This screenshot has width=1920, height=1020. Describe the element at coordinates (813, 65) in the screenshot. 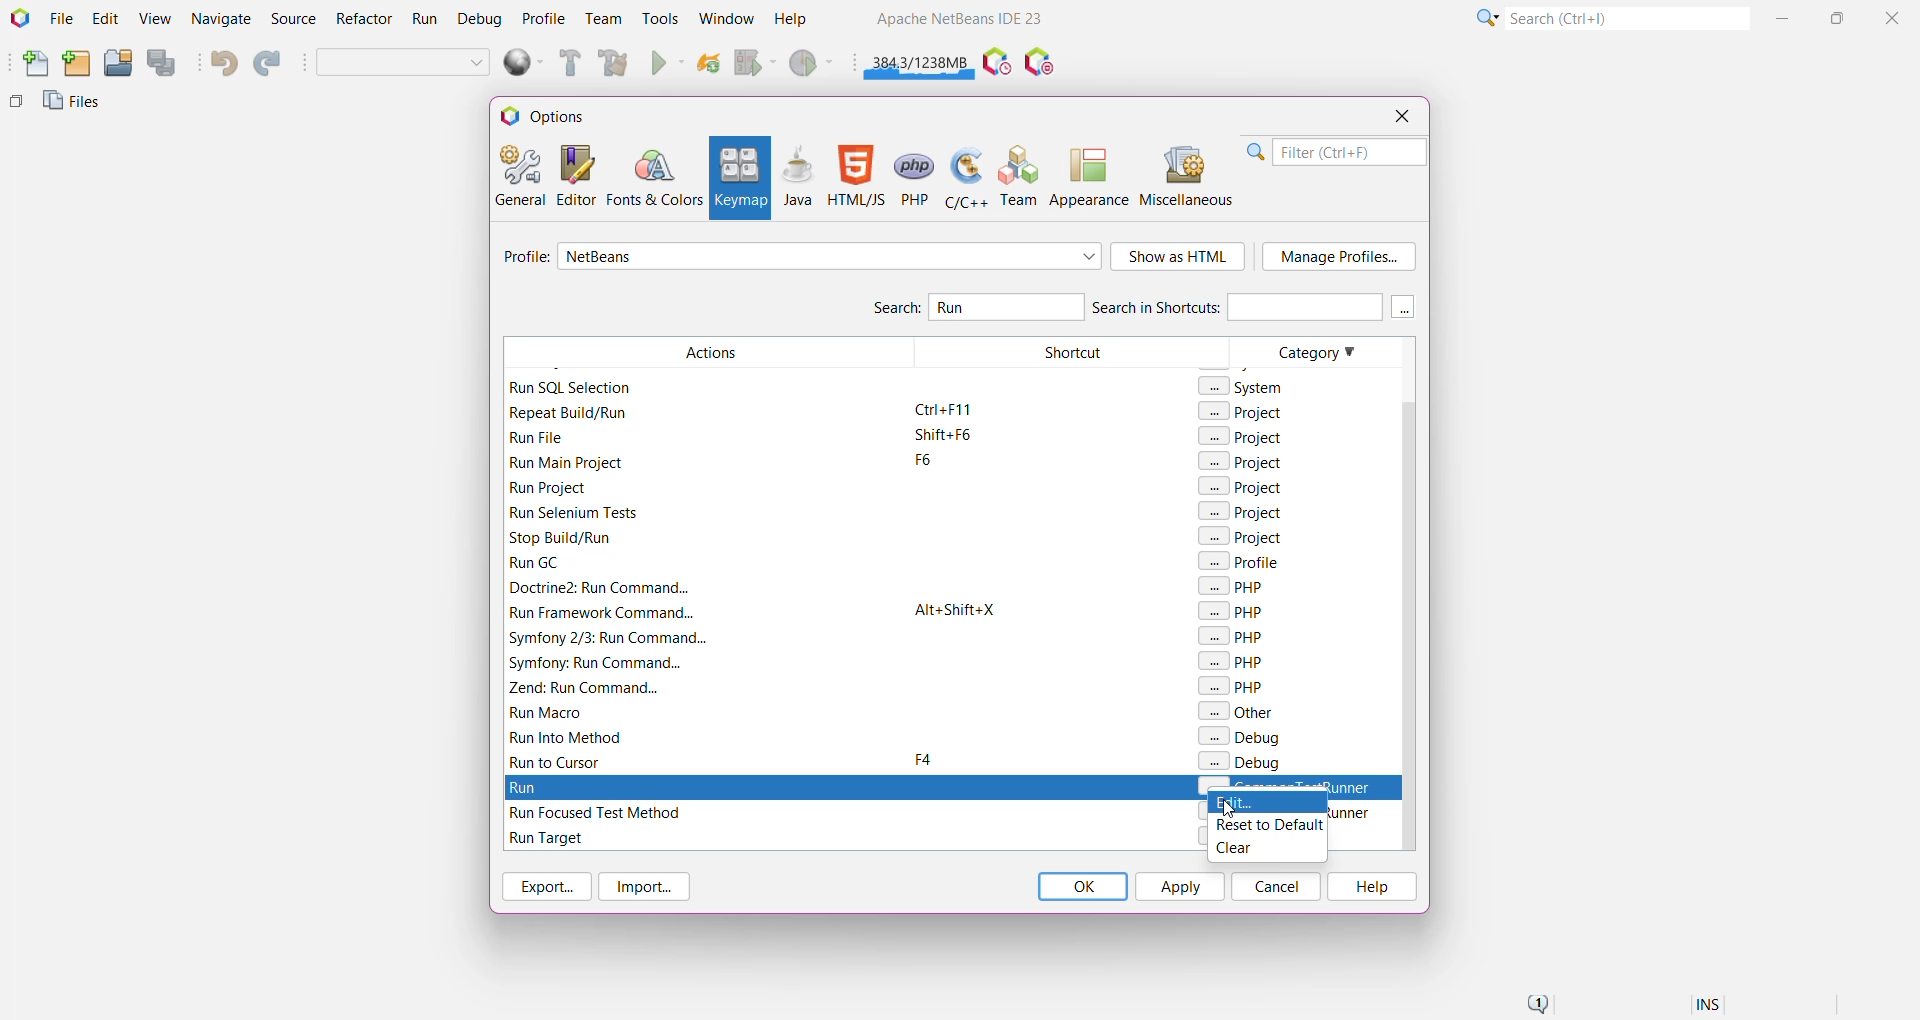

I see `Profile Main project` at that location.